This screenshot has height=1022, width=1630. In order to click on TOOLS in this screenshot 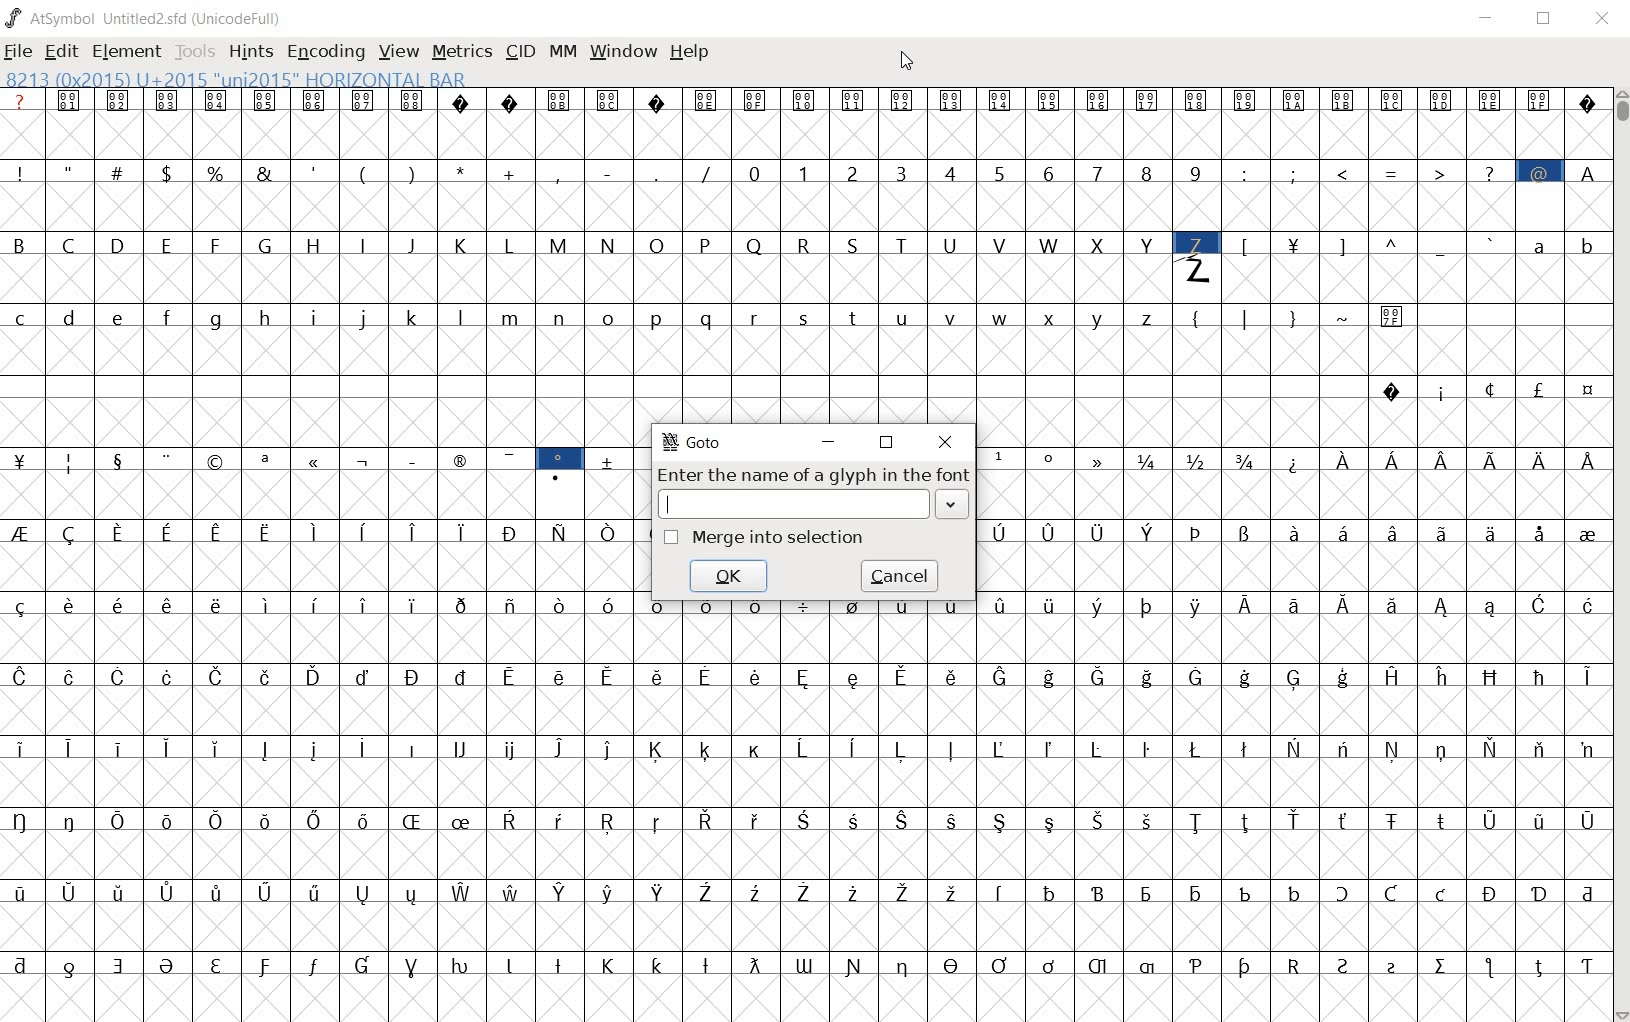, I will do `click(198, 53)`.